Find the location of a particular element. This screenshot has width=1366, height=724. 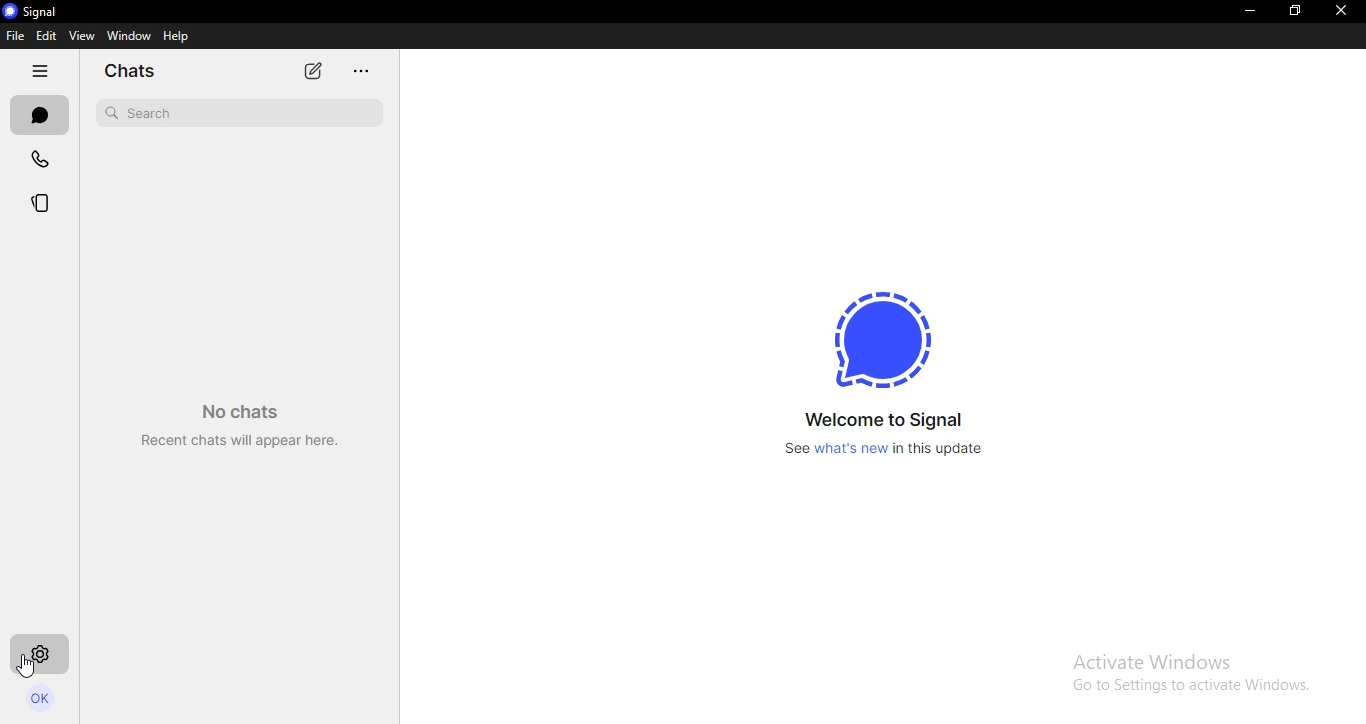

profile is located at coordinates (42, 701).